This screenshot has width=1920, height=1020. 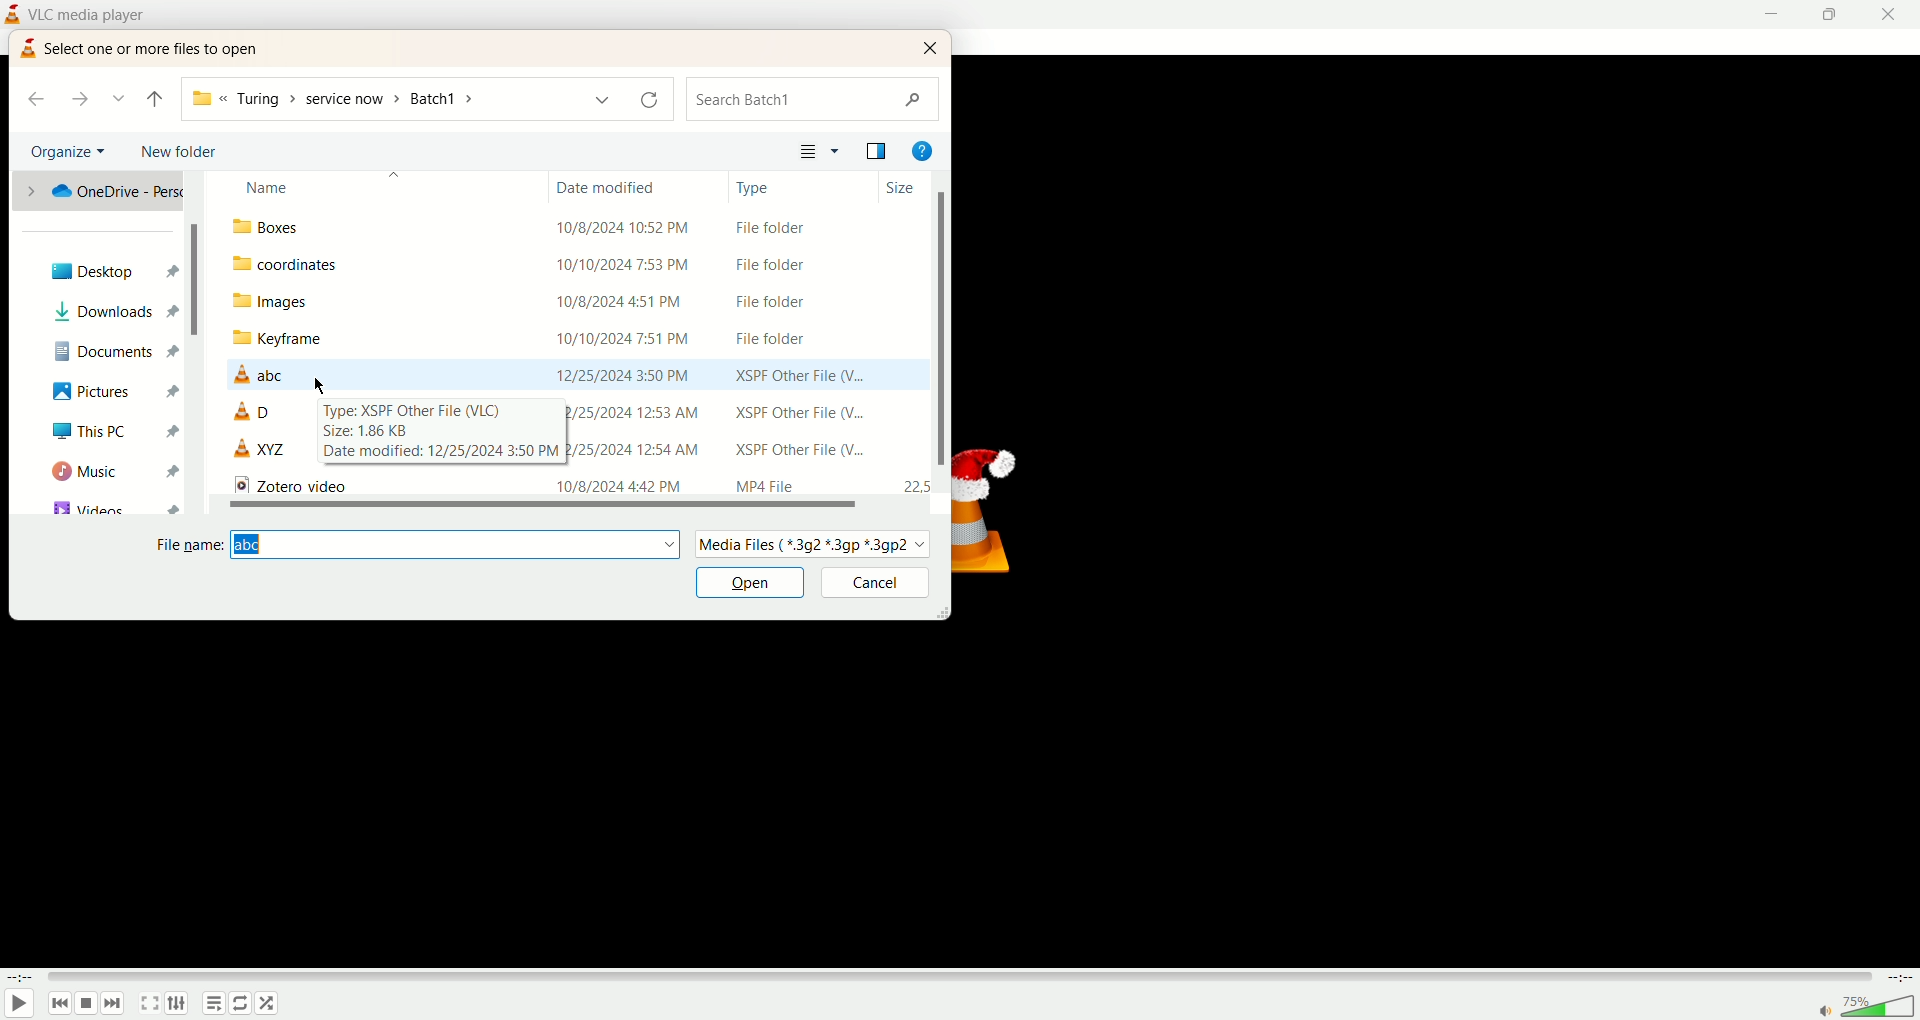 What do you see at coordinates (872, 583) in the screenshot?
I see `cancel` at bounding box center [872, 583].